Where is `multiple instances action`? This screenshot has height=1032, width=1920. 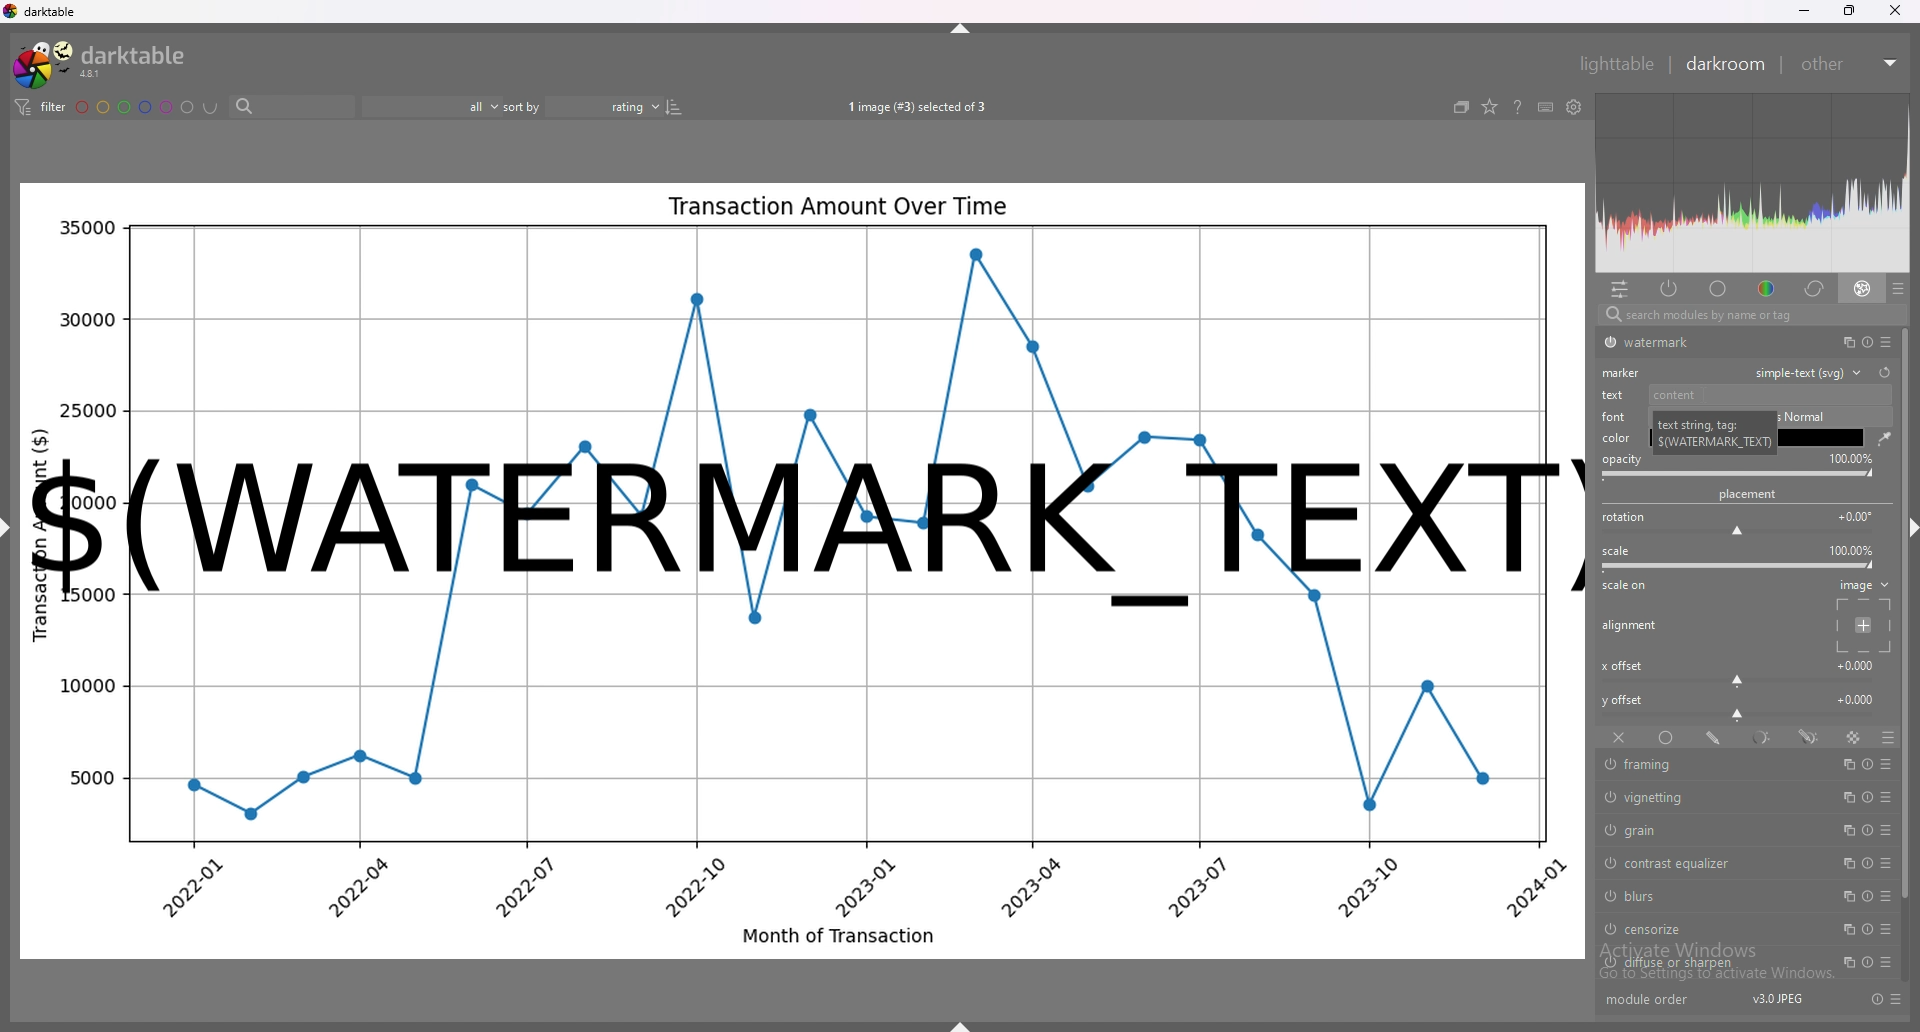 multiple instances action is located at coordinates (1843, 929).